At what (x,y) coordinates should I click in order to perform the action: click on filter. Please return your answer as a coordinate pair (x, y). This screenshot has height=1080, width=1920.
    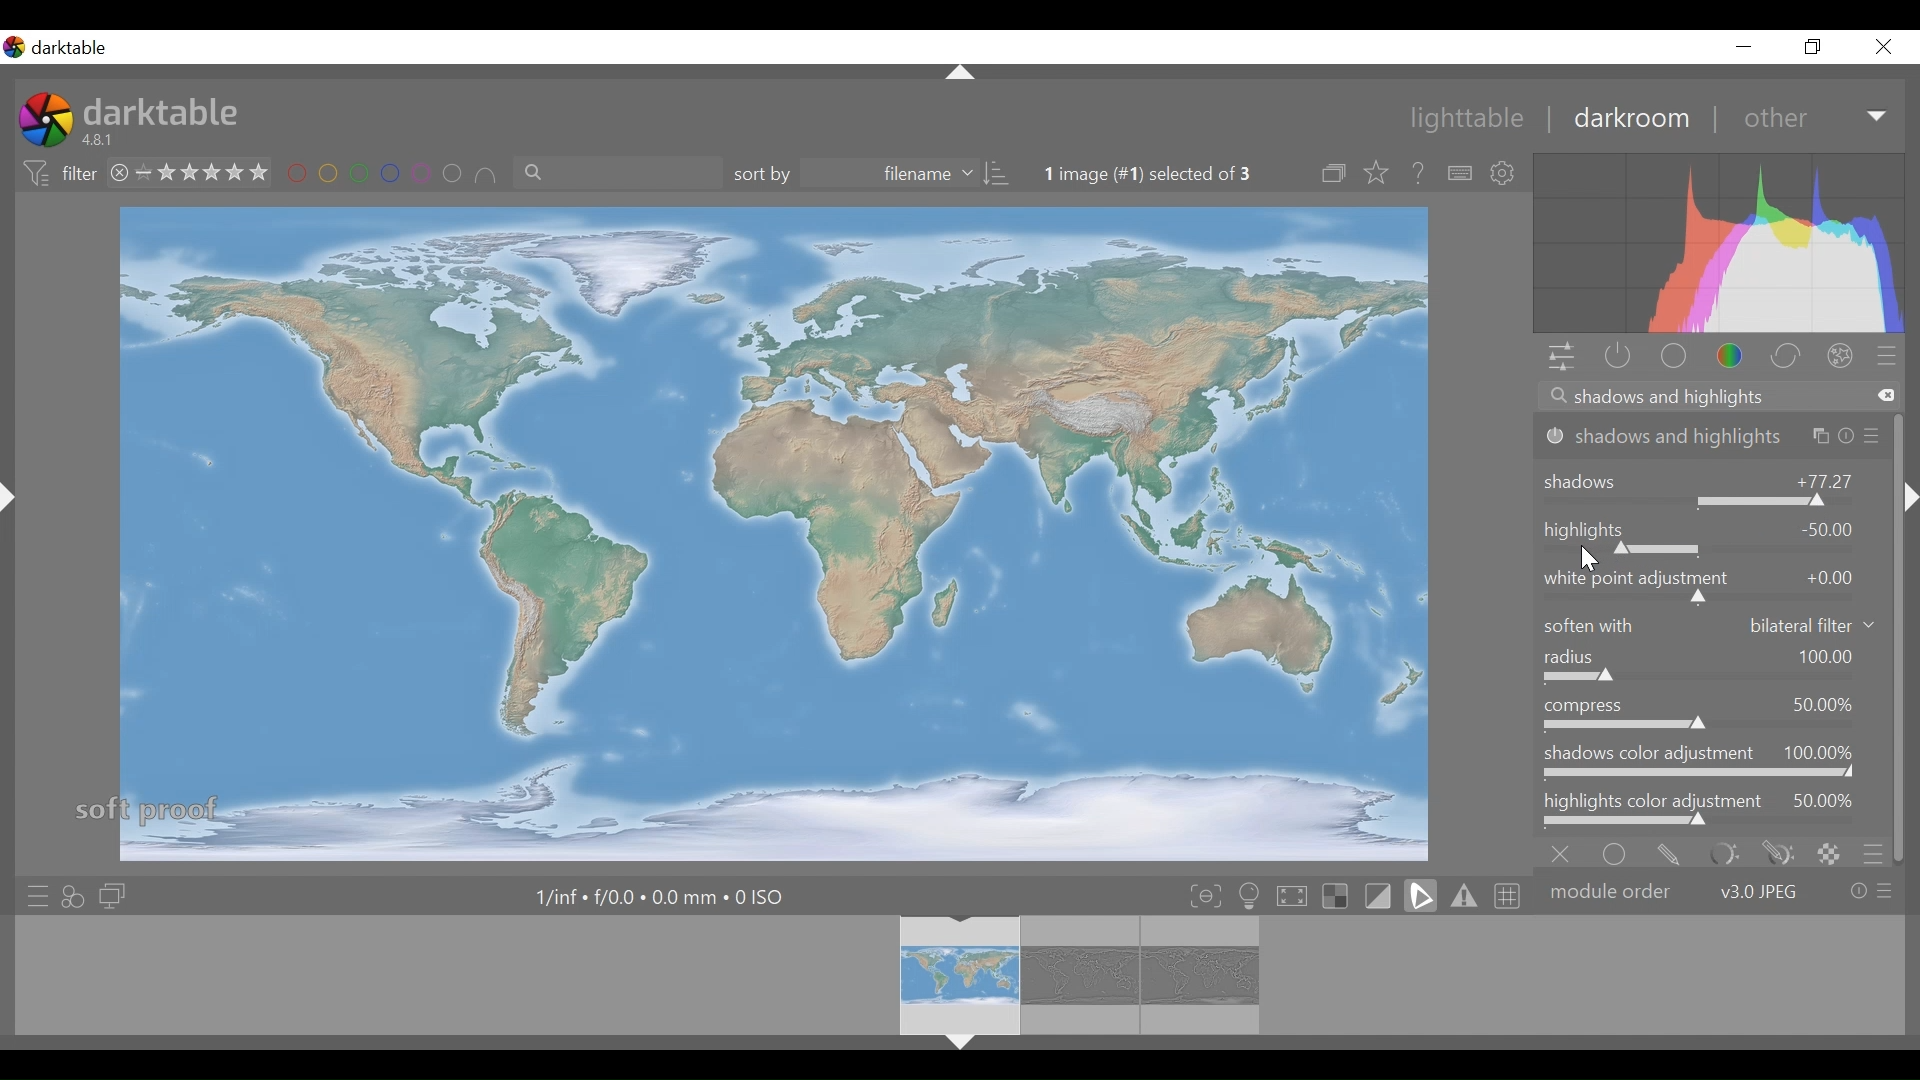
    Looking at the image, I should click on (56, 174).